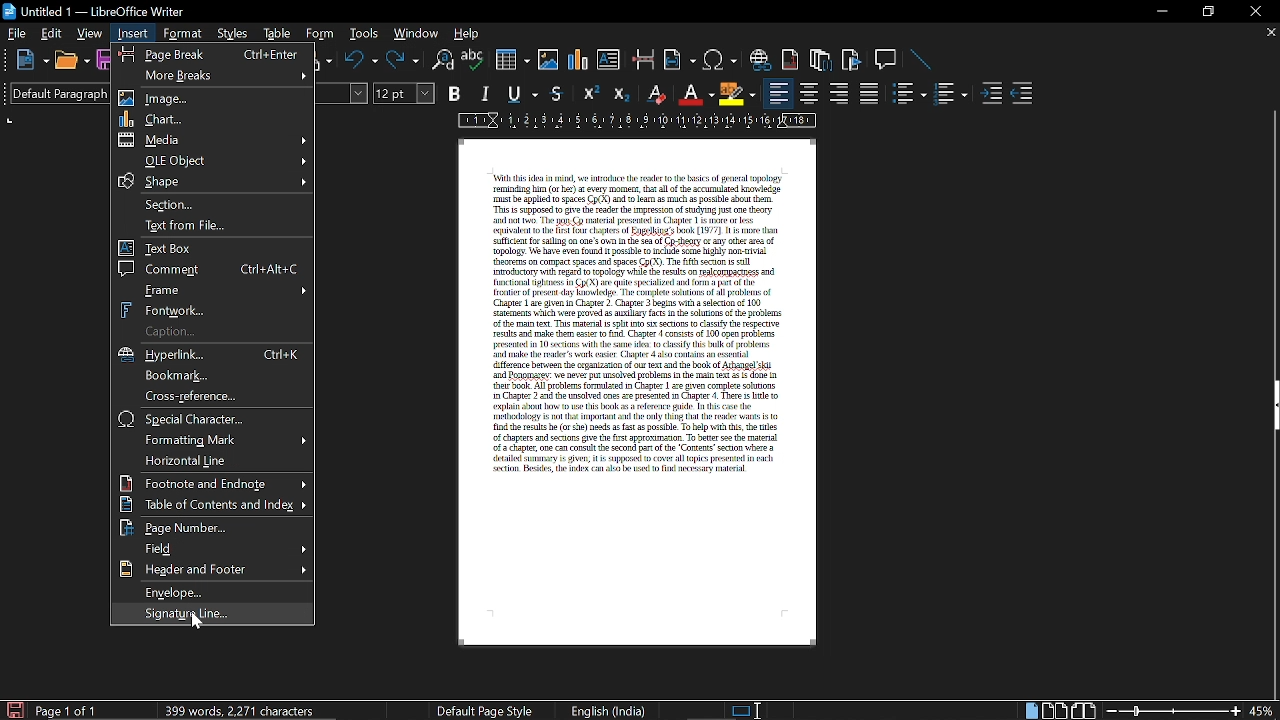 This screenshot has width=1280, height=720. I want to click on image, so click(211, 97).